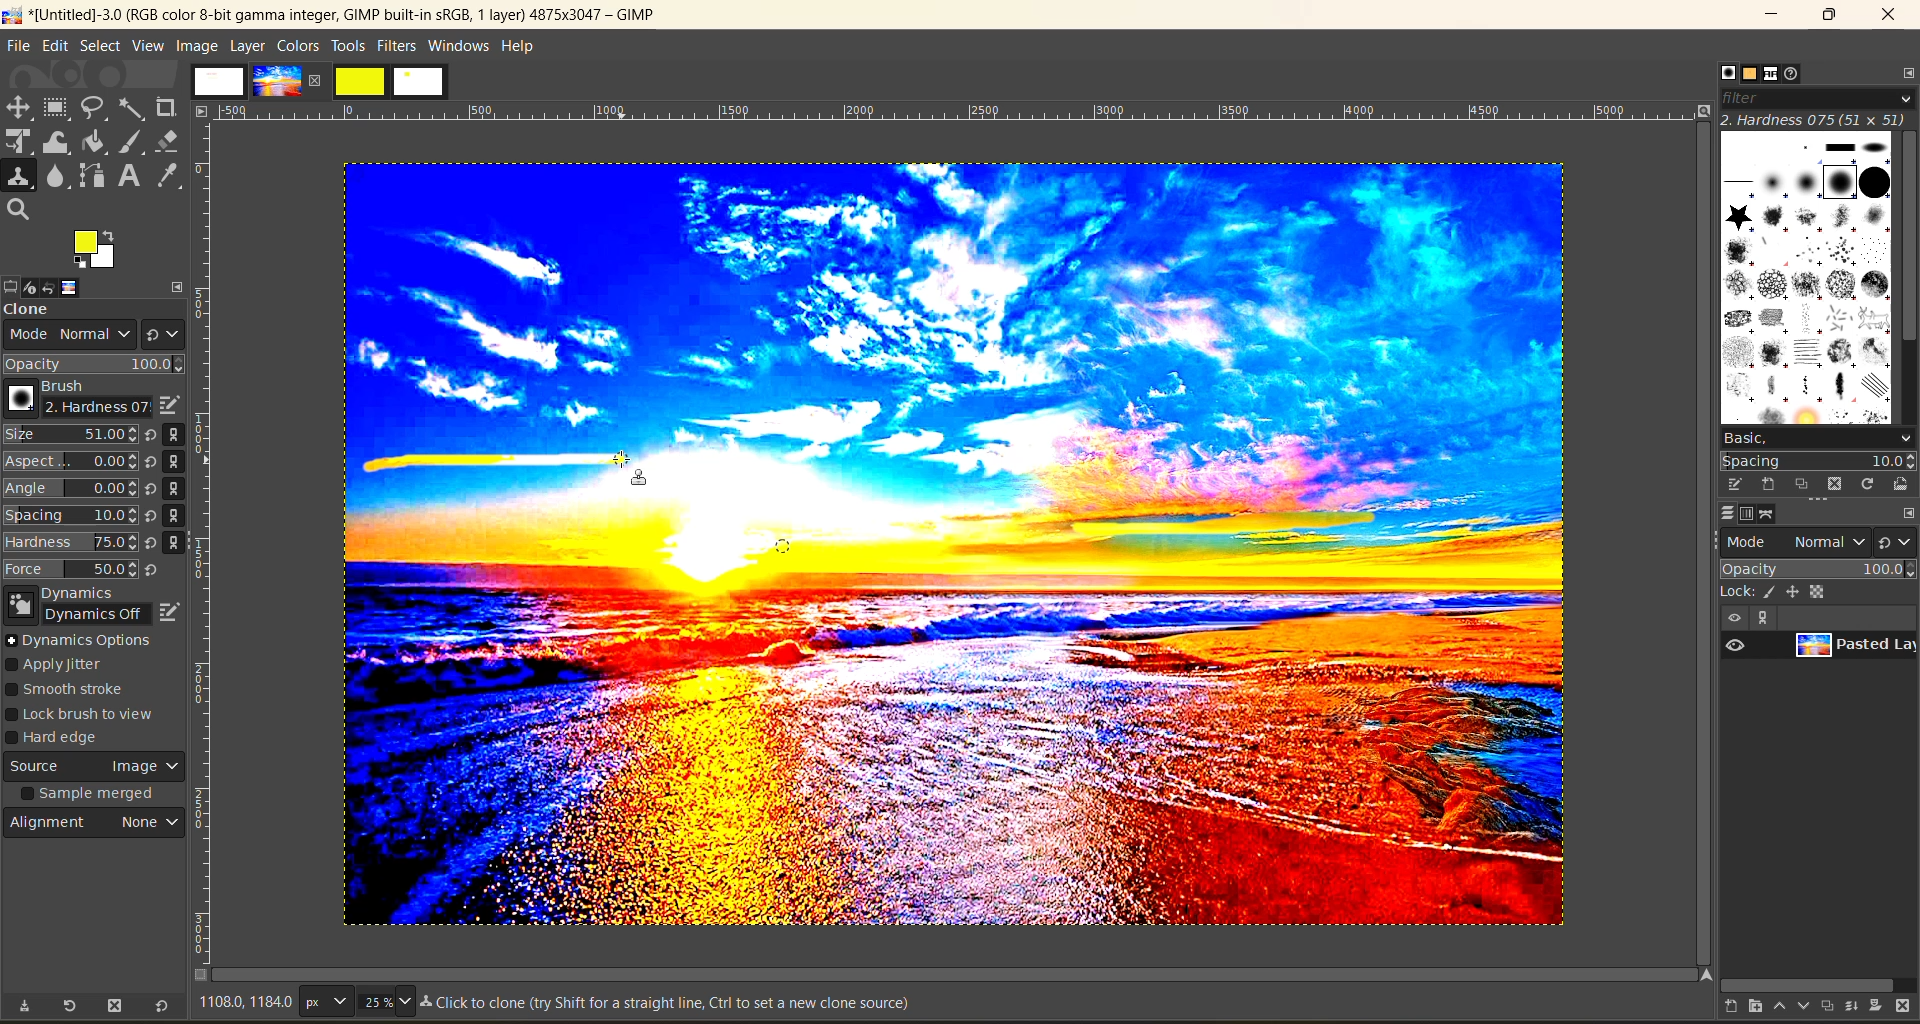 The image size is (1920, 1024). I want to click on sample merged, so click(91, 796).